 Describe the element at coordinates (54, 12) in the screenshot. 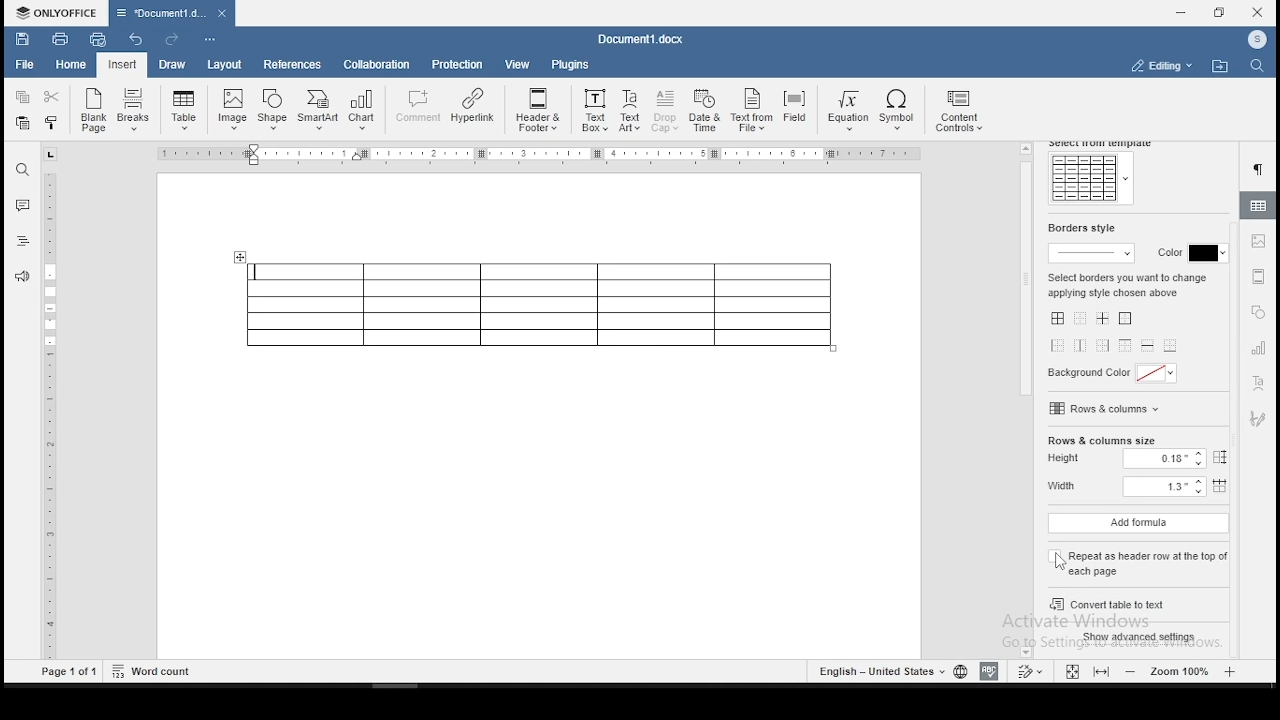

I see `ONLYOFFICE` at that location.